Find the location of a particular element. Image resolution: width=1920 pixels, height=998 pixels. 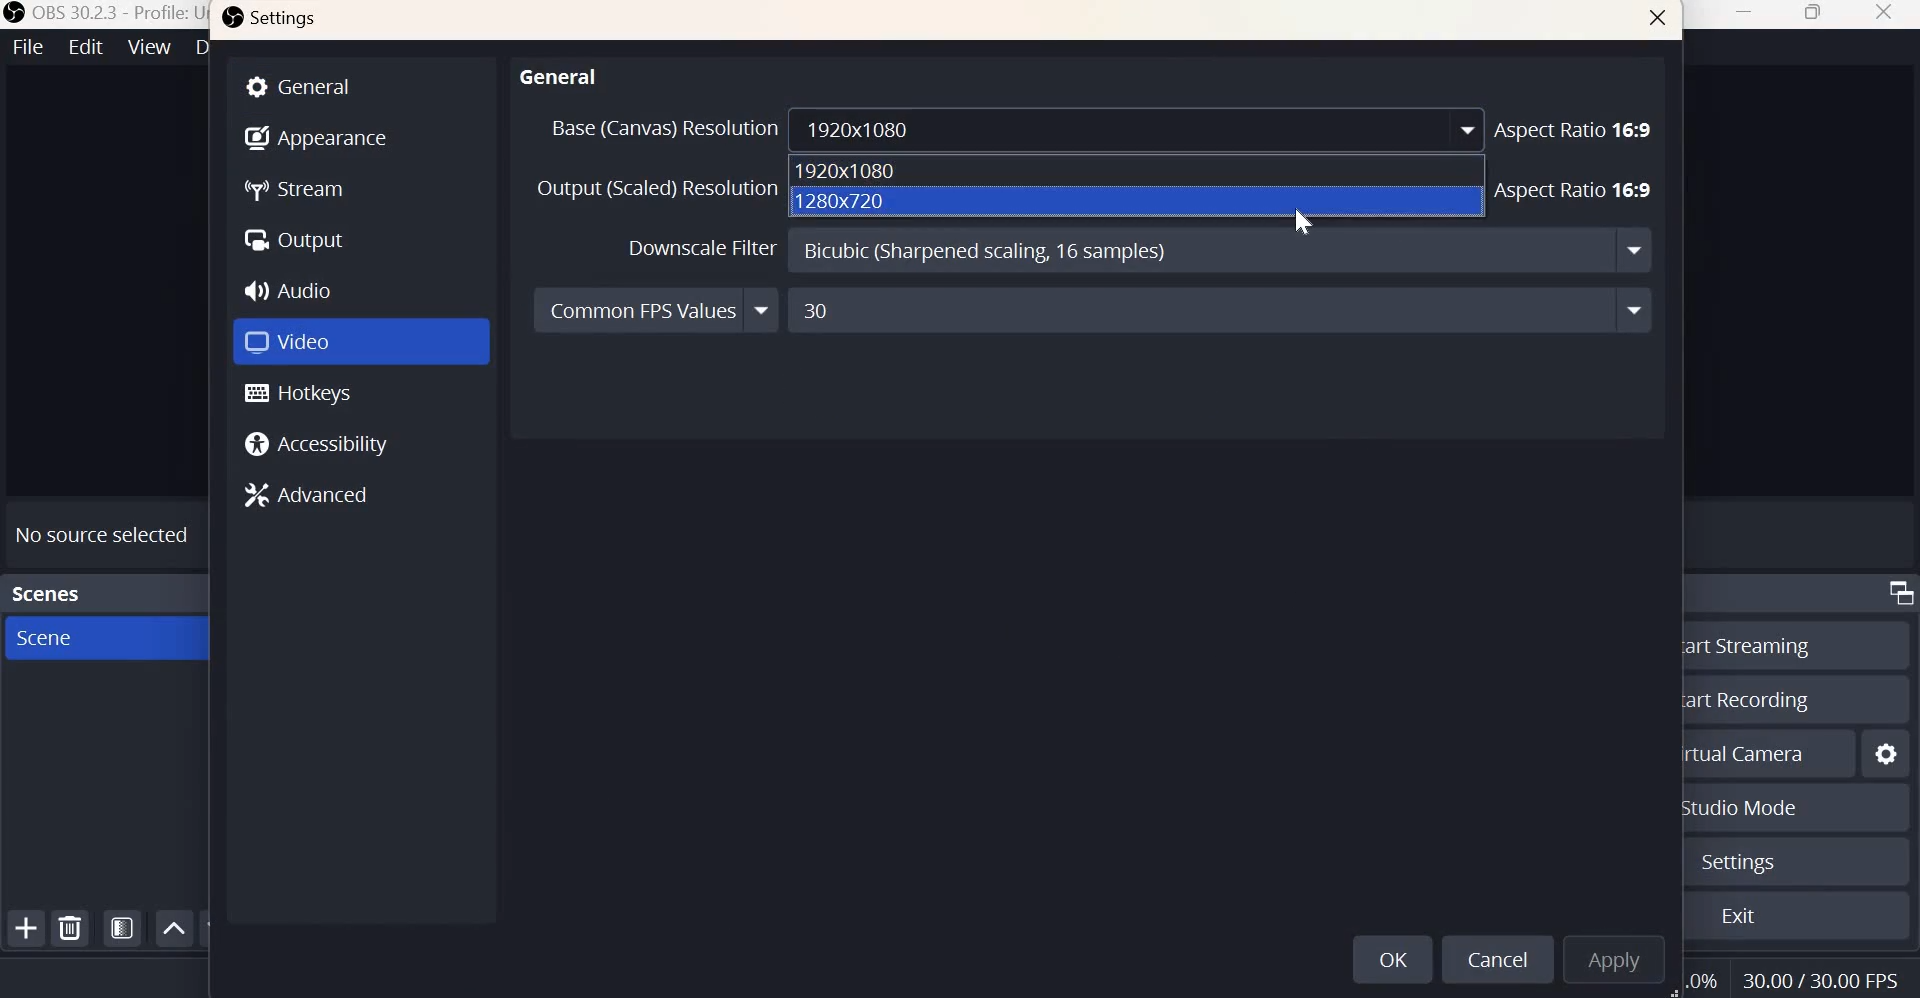

Maximize is located at coordinates (1814, 16).